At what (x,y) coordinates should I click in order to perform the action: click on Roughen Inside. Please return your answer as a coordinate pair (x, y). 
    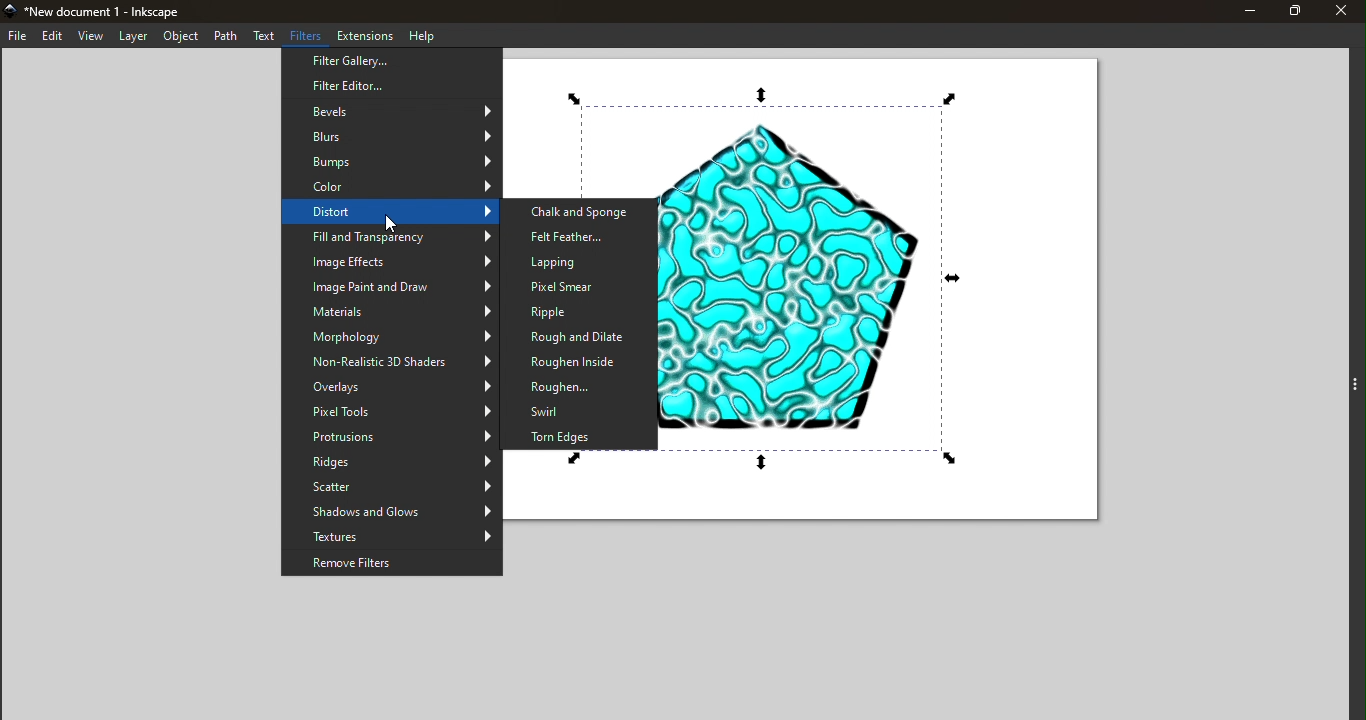
    Looking at the image, I should click on (577, 361).